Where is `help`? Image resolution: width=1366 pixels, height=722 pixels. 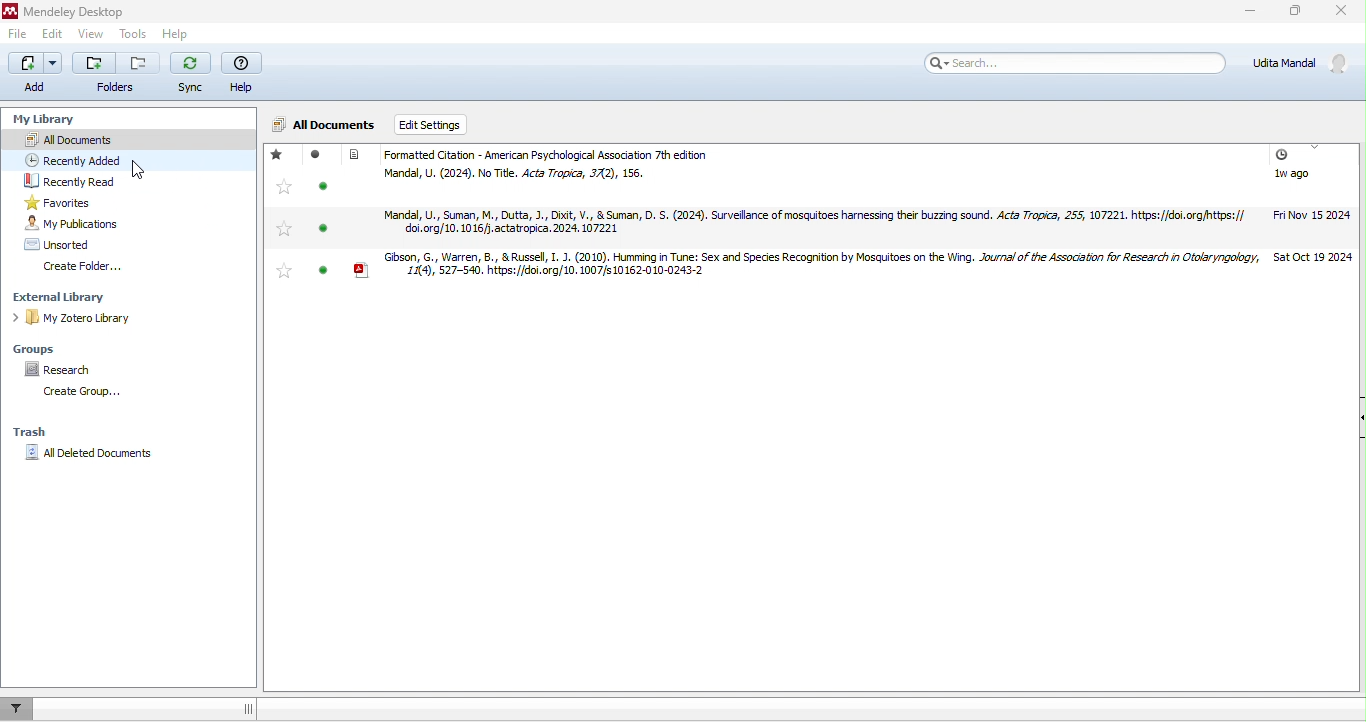 help is located at coordinates (240, 73).